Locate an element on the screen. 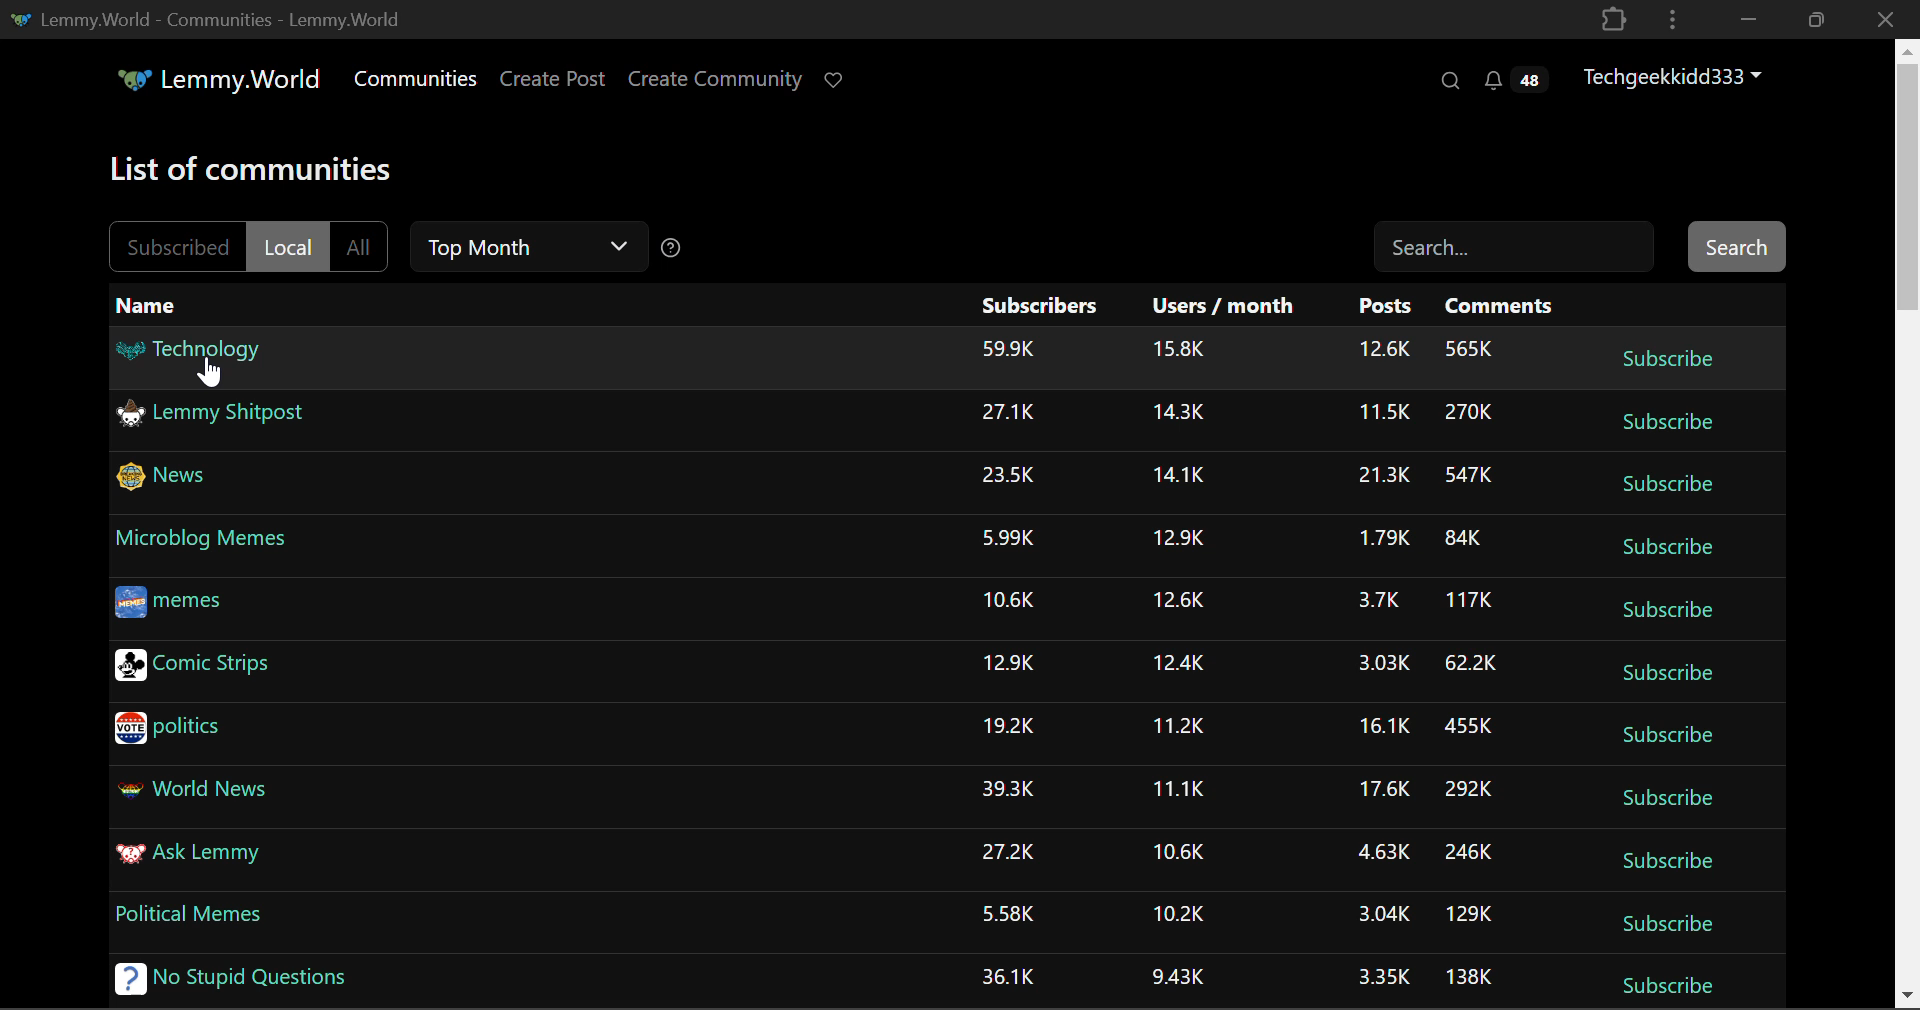 This screenshot has width=1920, height=1010. Amount  is located at coordinates (1378, 913).